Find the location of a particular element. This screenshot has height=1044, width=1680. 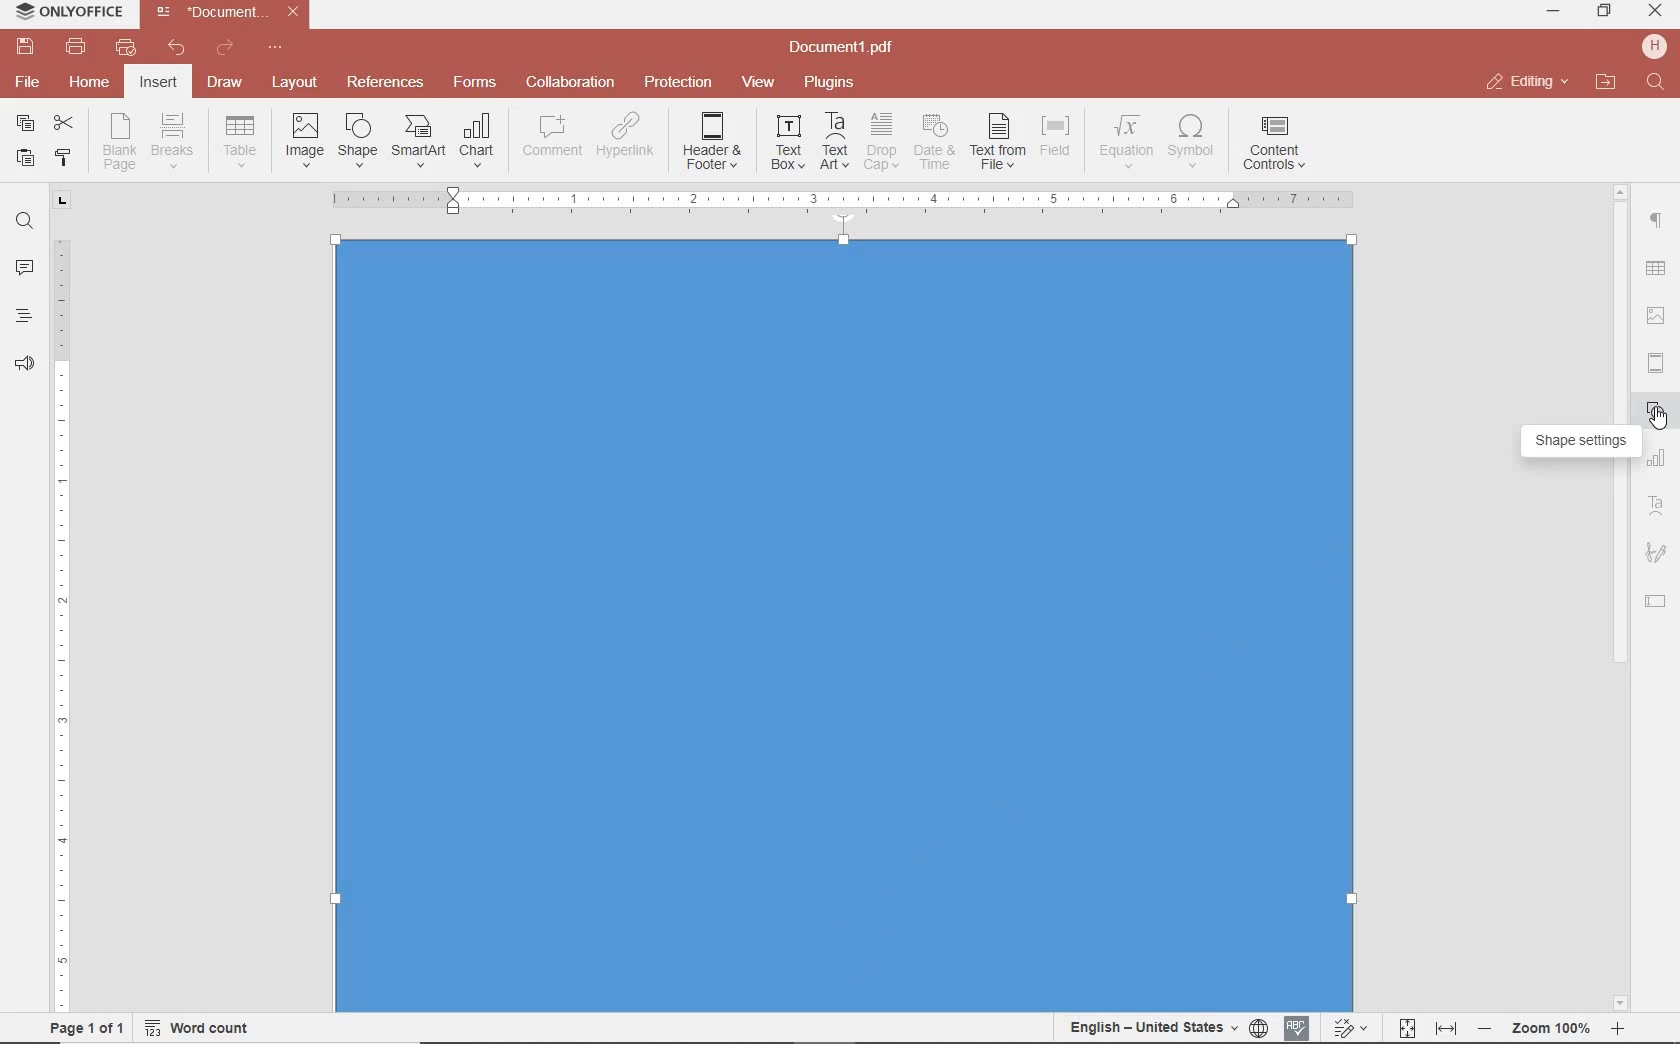

layout is located at coordinates (298, 84).